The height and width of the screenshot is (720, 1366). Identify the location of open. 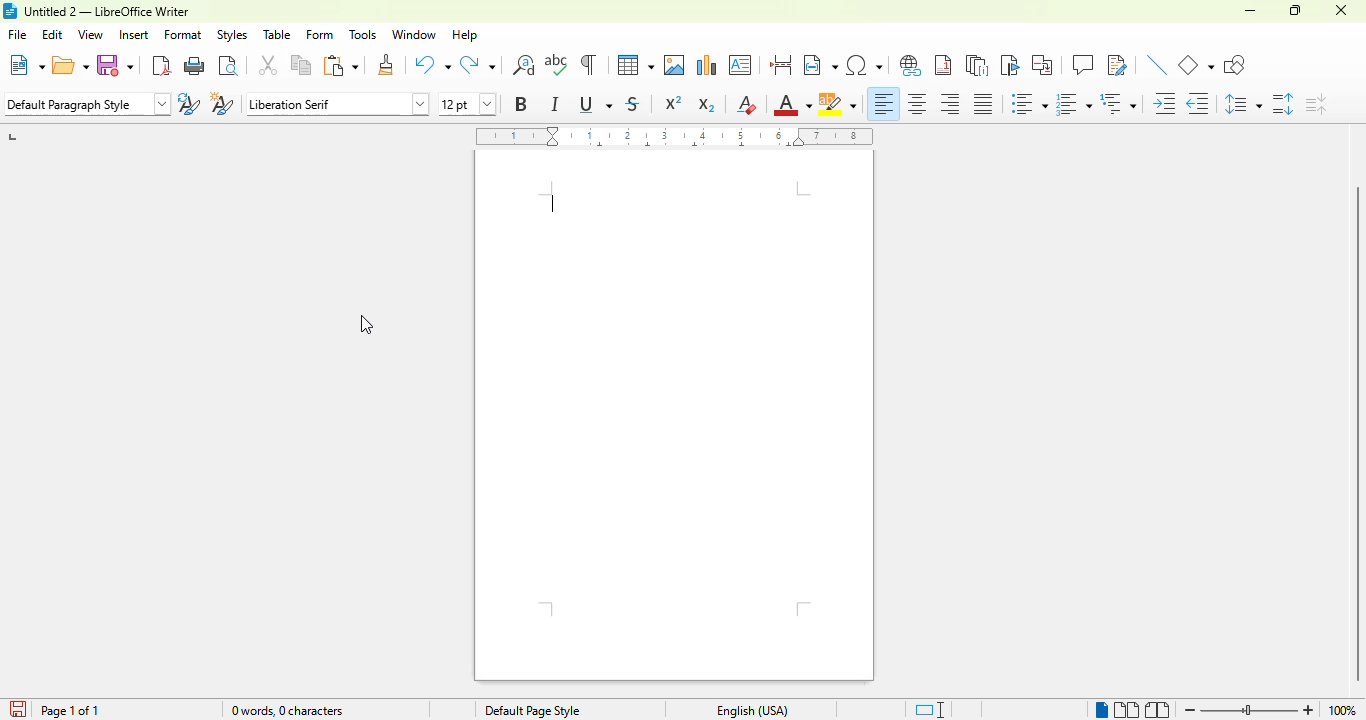
(70, 65).